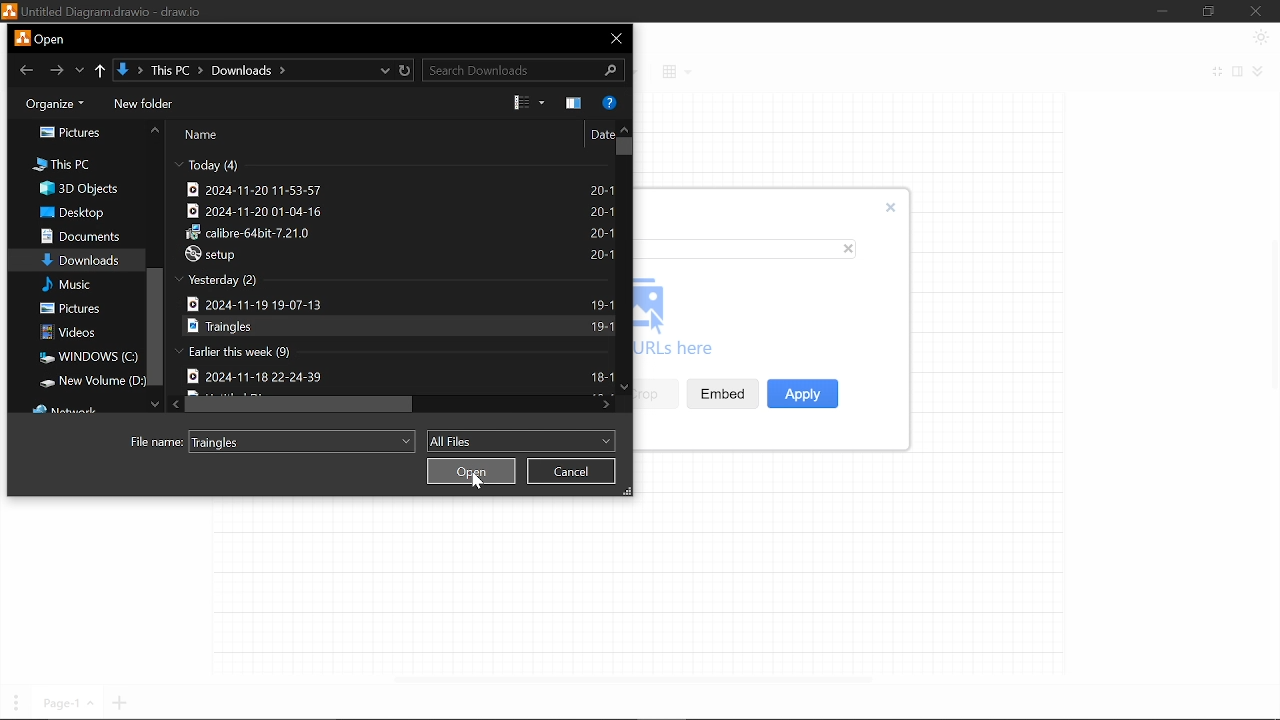 The image size is (1280, 720). Describe the element at coordinates (523, 73) in the screenshot. I see `search Downloads` at that location.